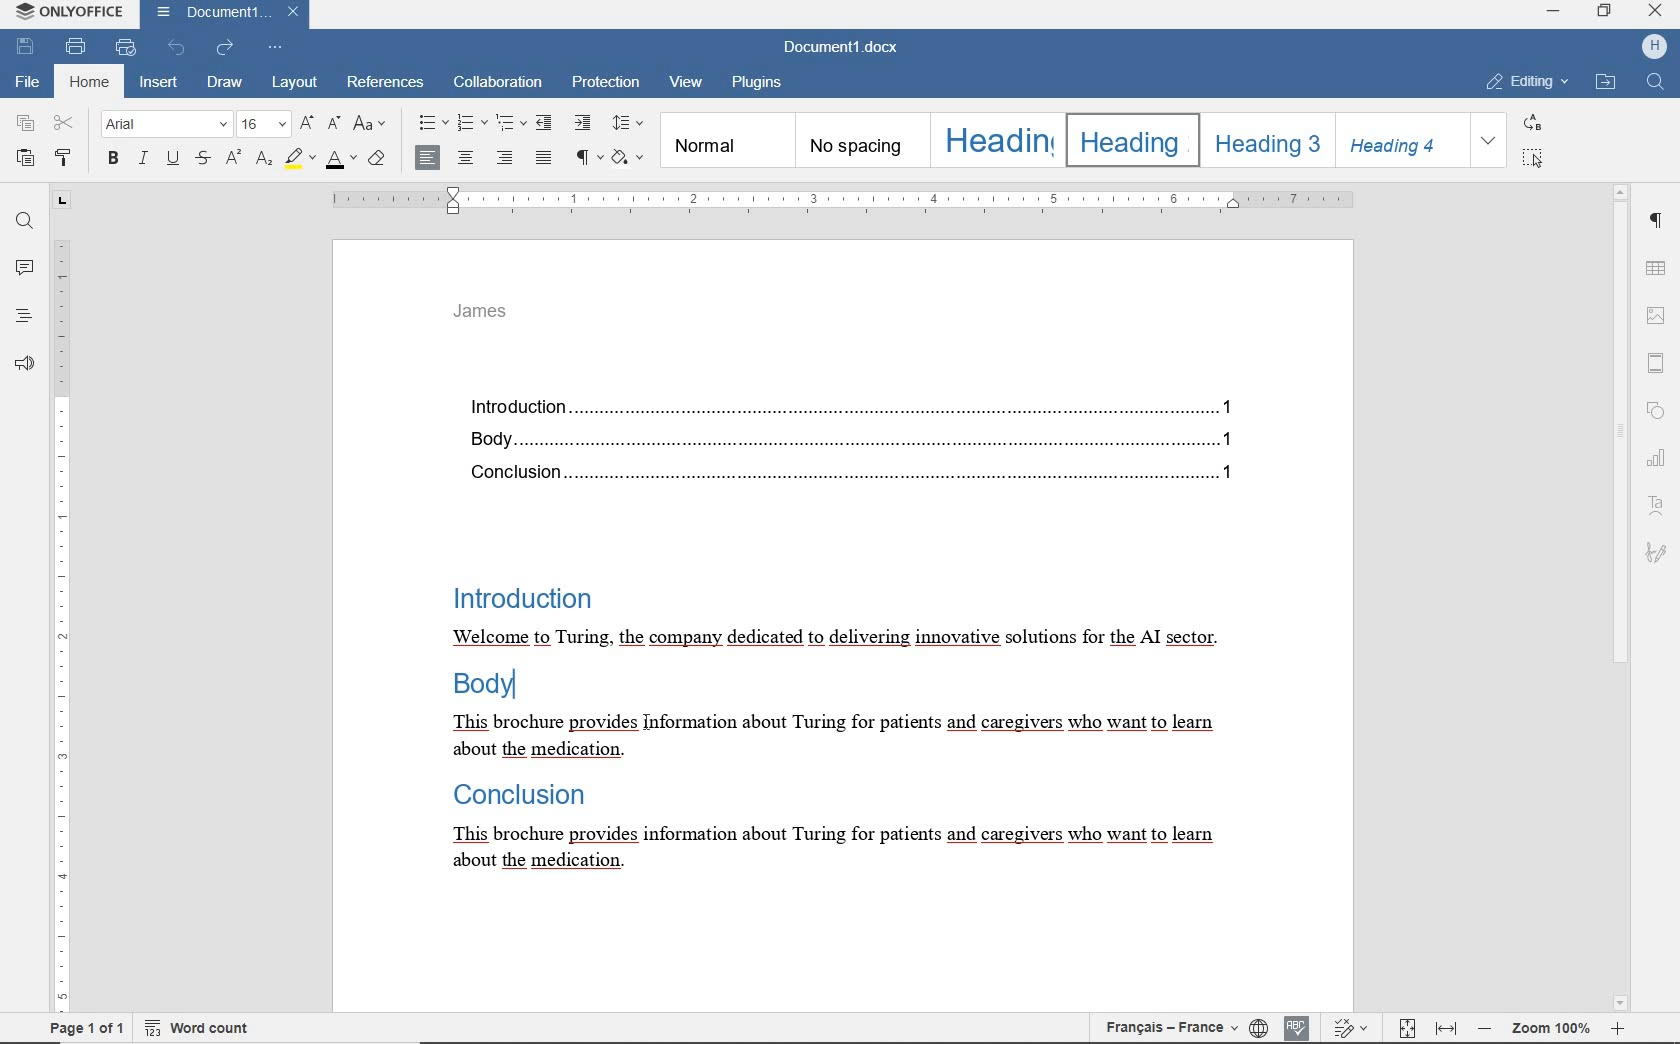  I want to click on INSERT, so click(159, 83).